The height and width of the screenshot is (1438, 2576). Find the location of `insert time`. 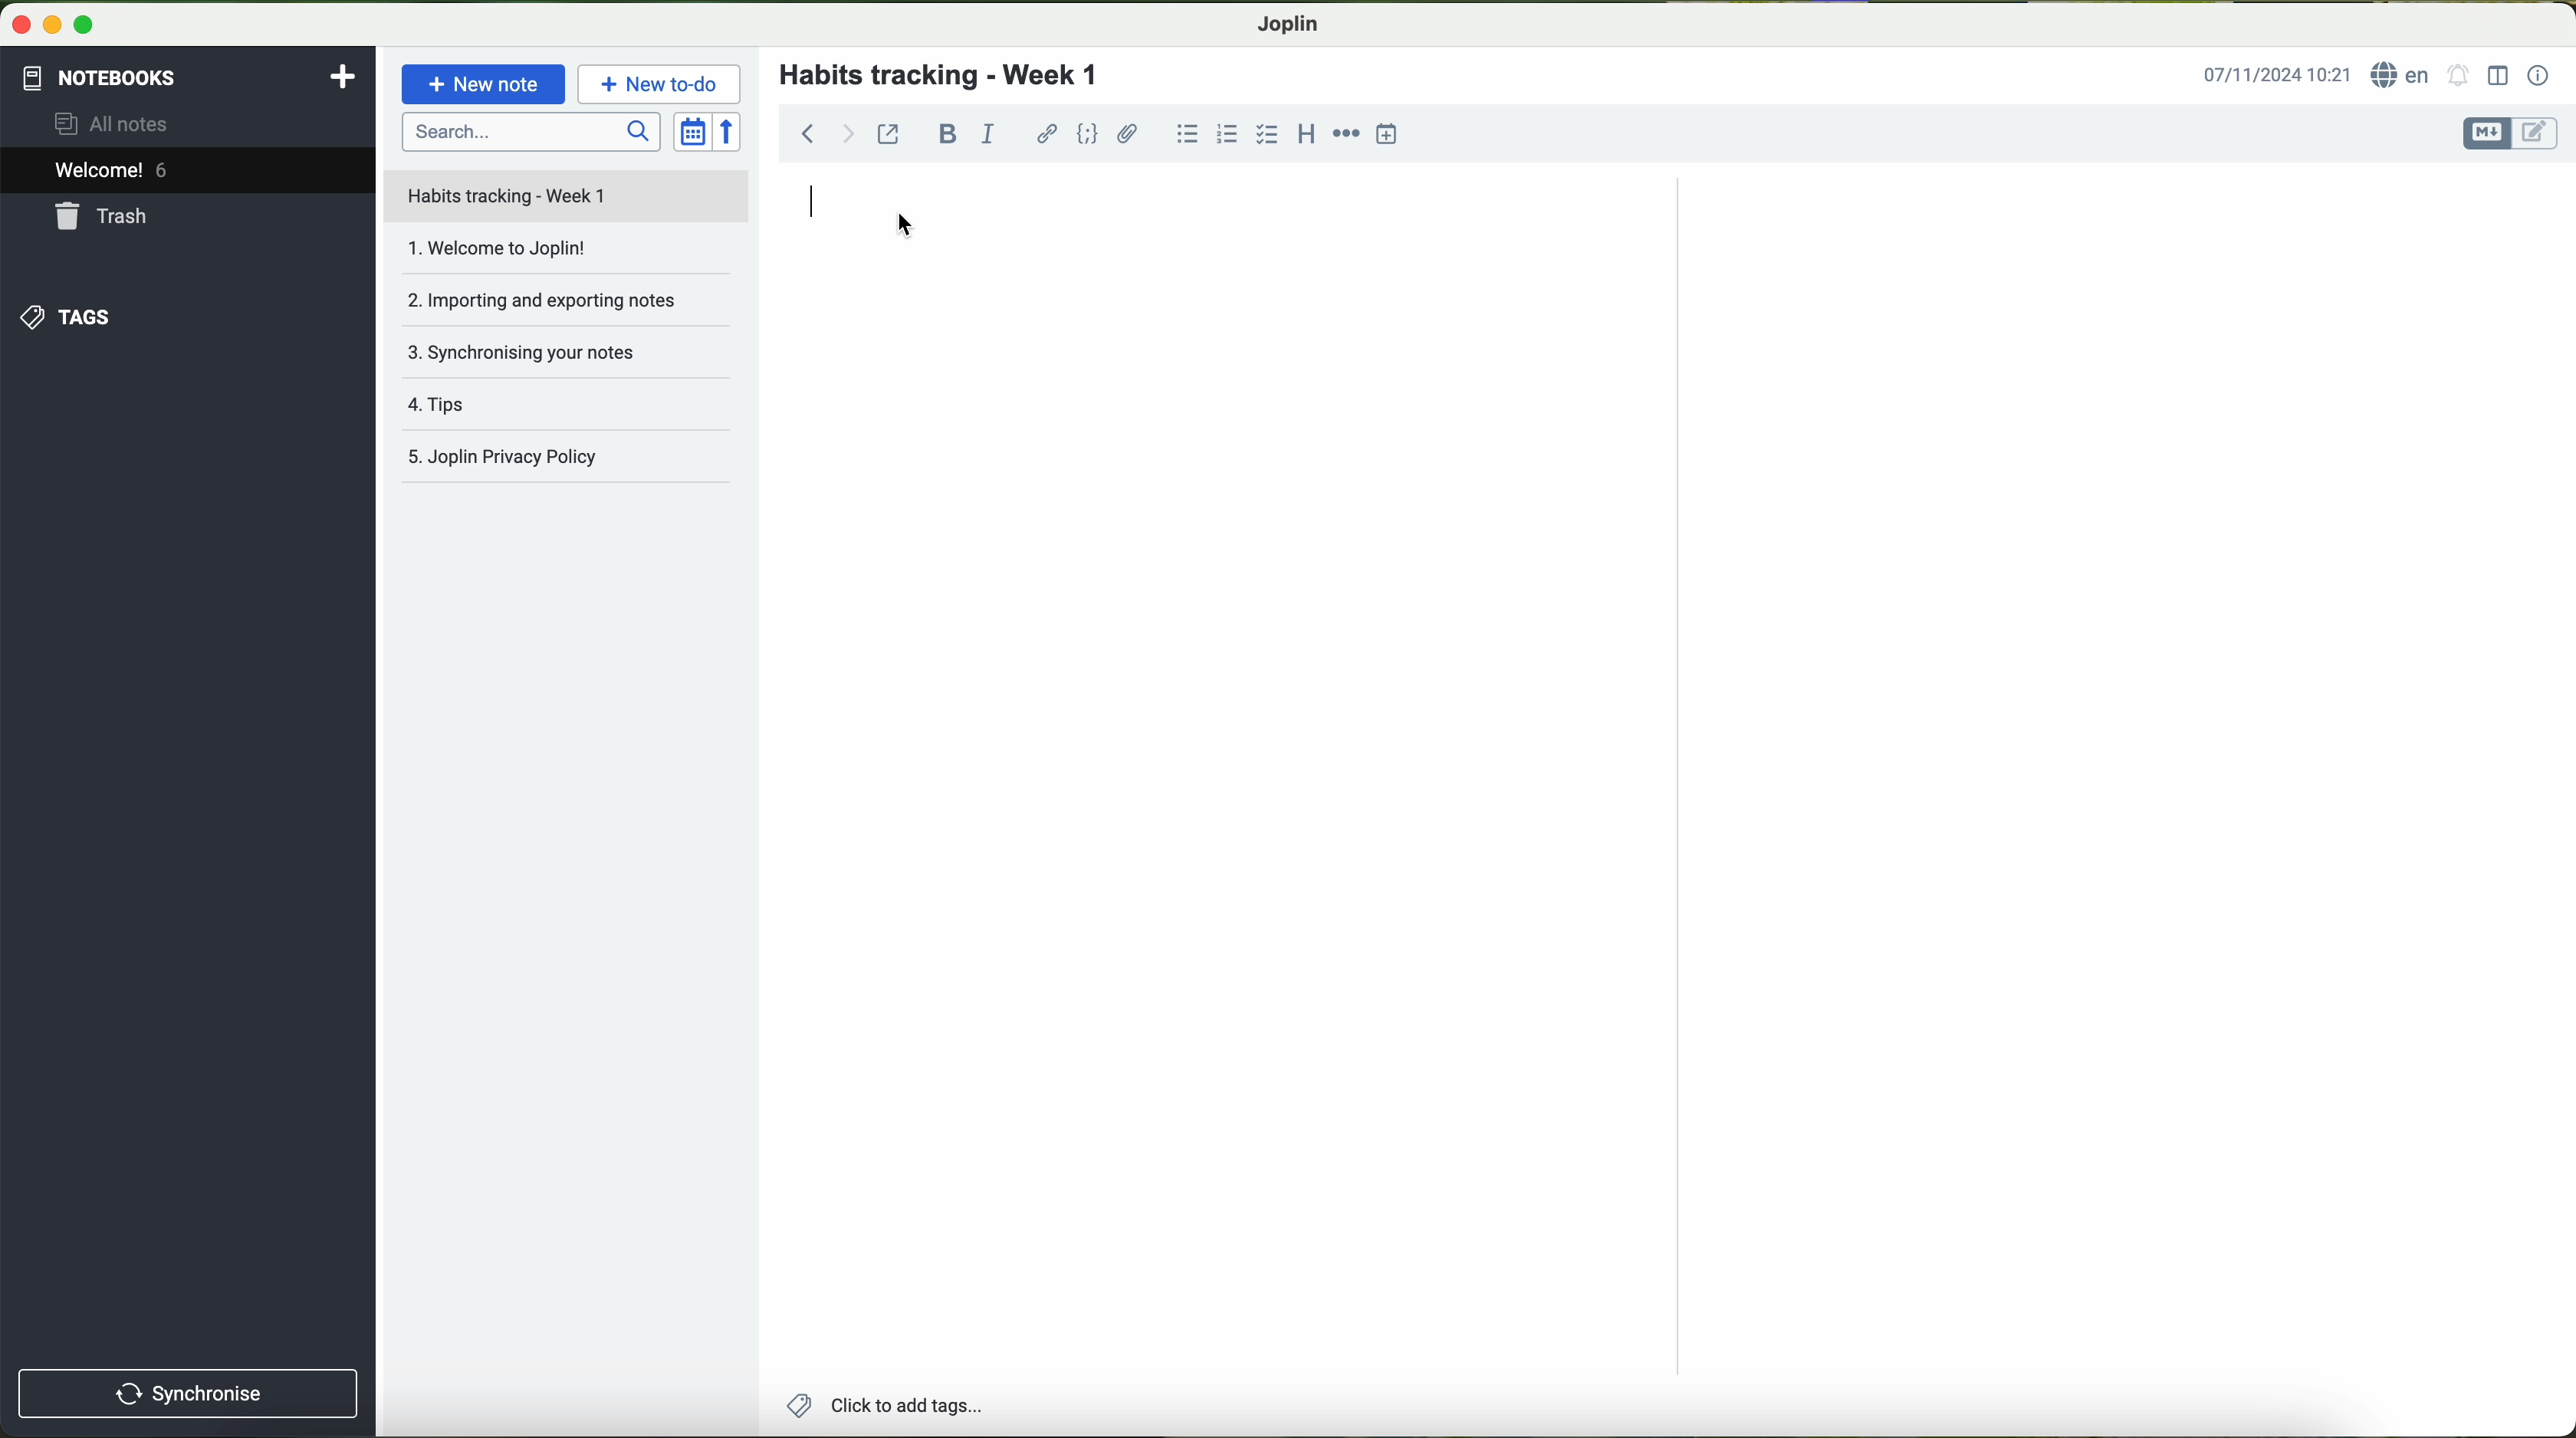

insert time is located at coordinates (1387, 134).